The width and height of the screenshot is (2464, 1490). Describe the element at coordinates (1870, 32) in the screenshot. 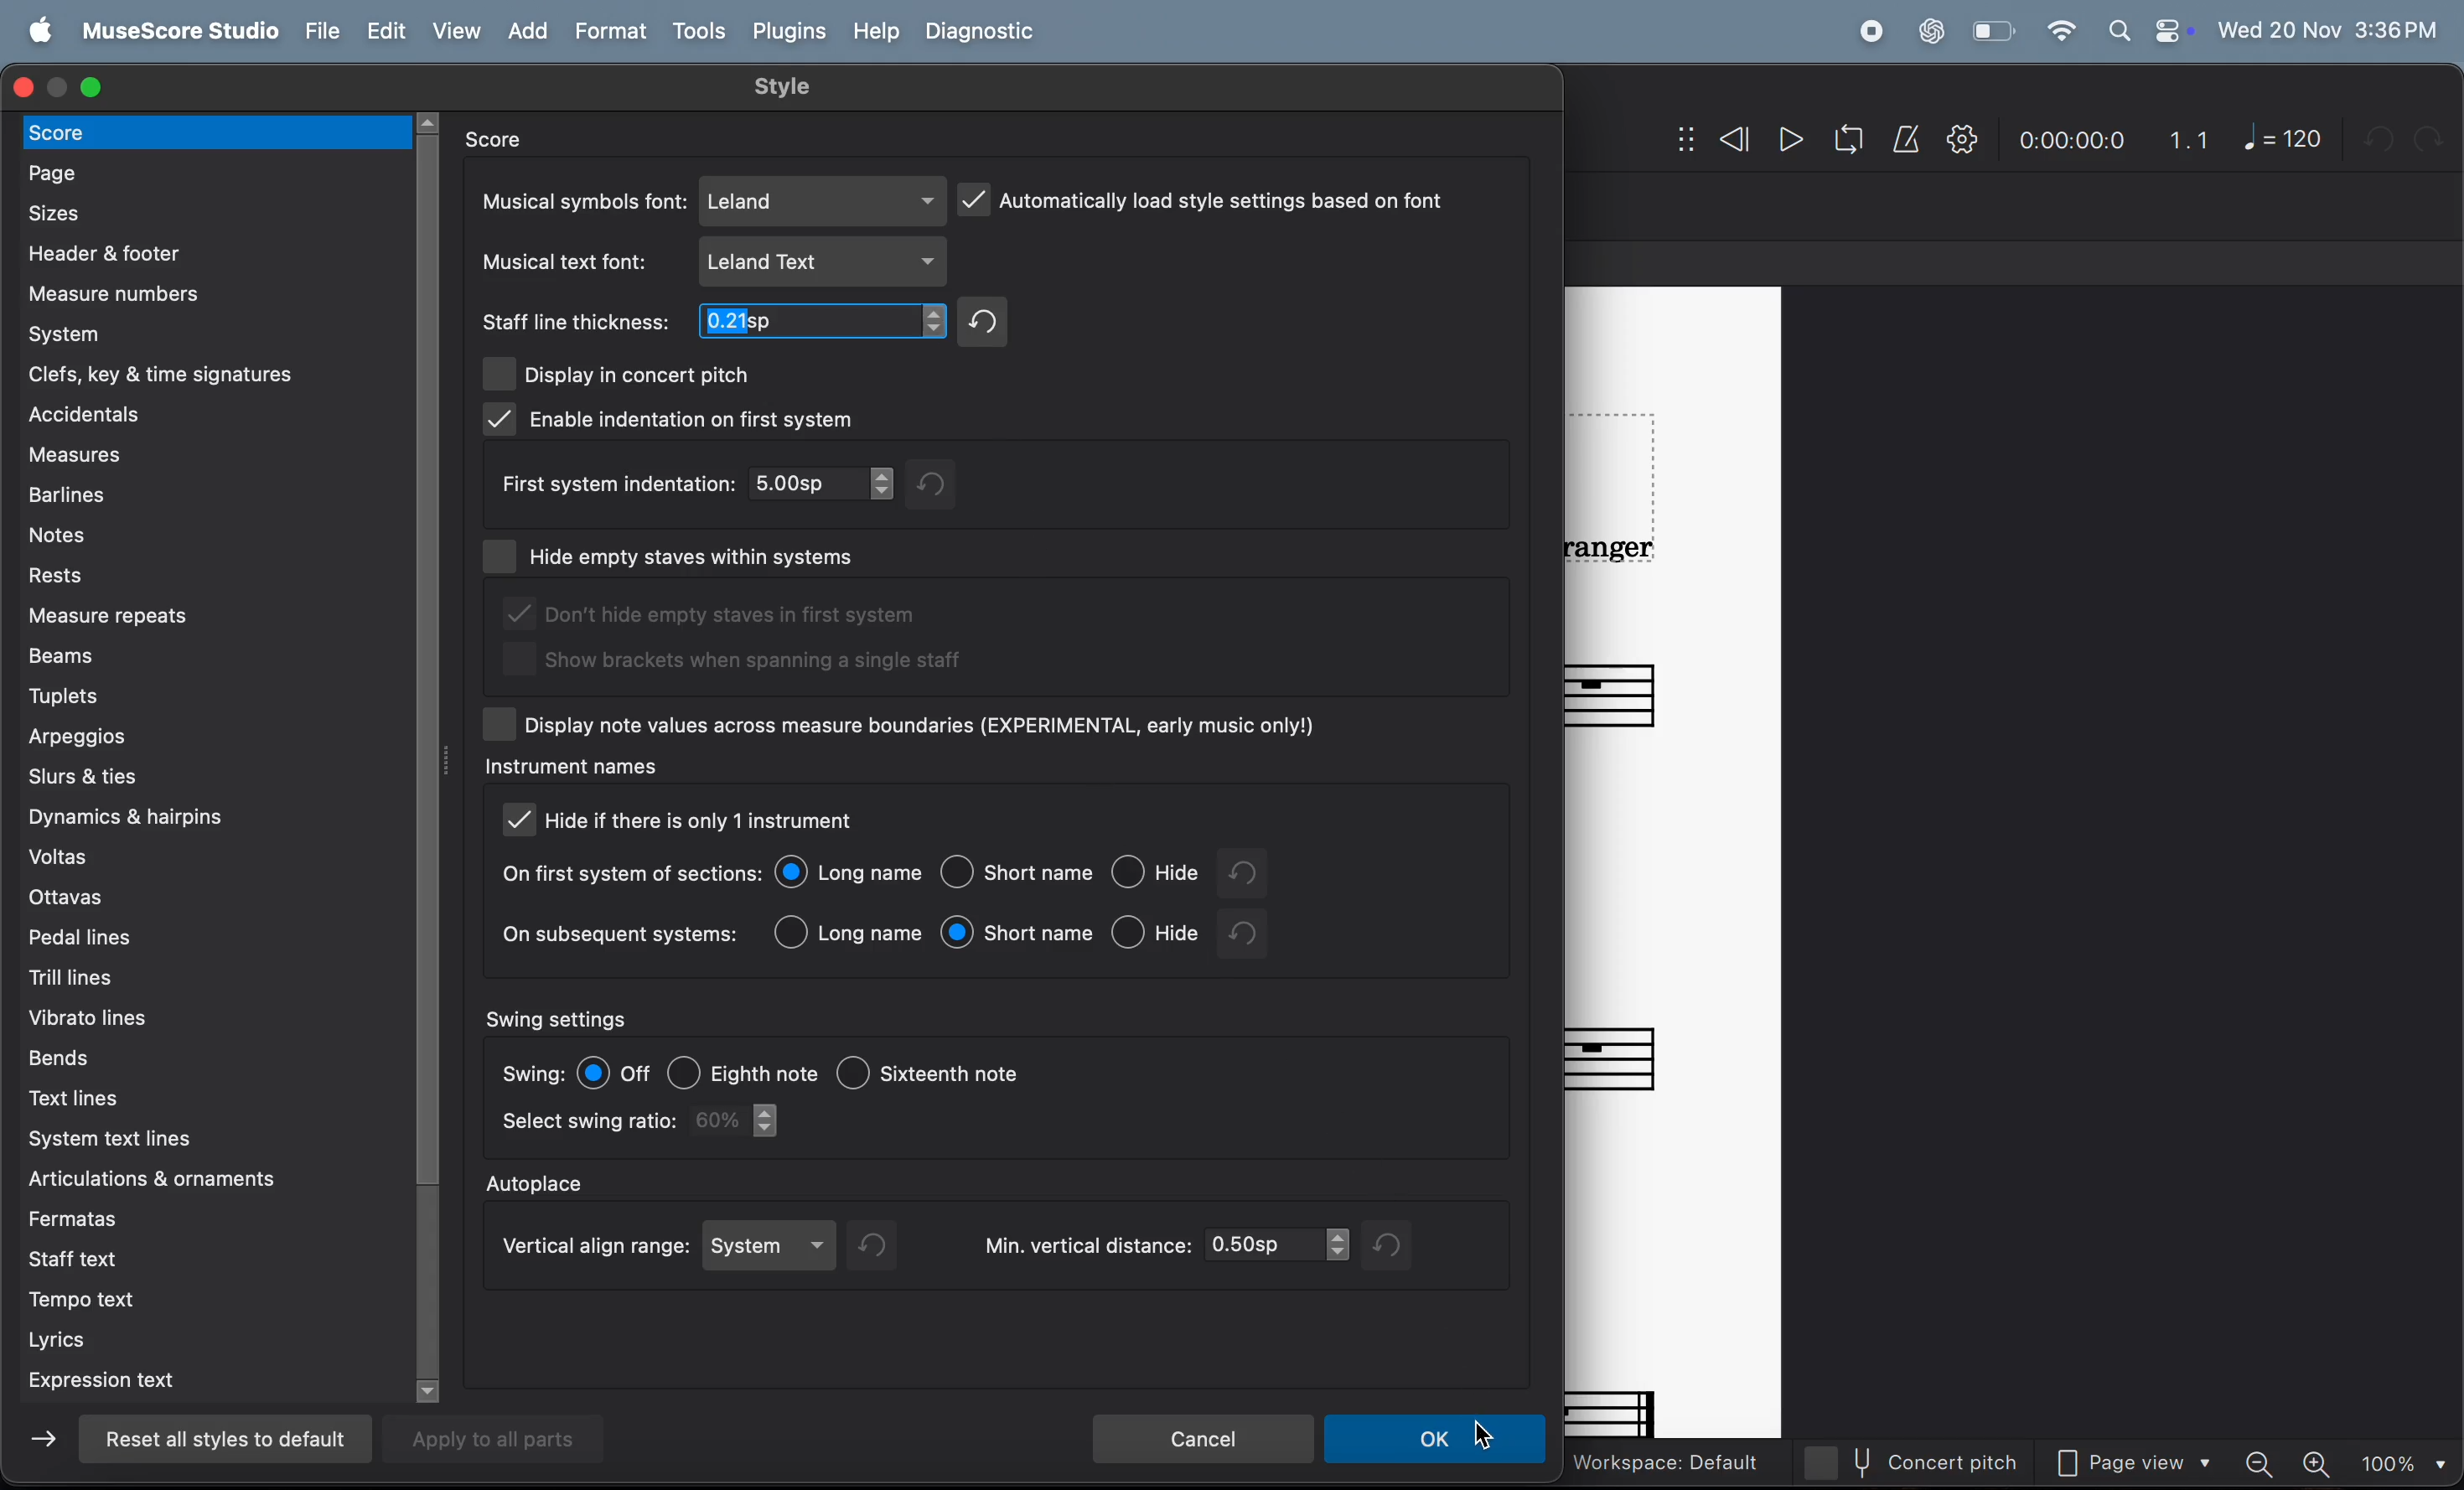

I see `record` at that location.